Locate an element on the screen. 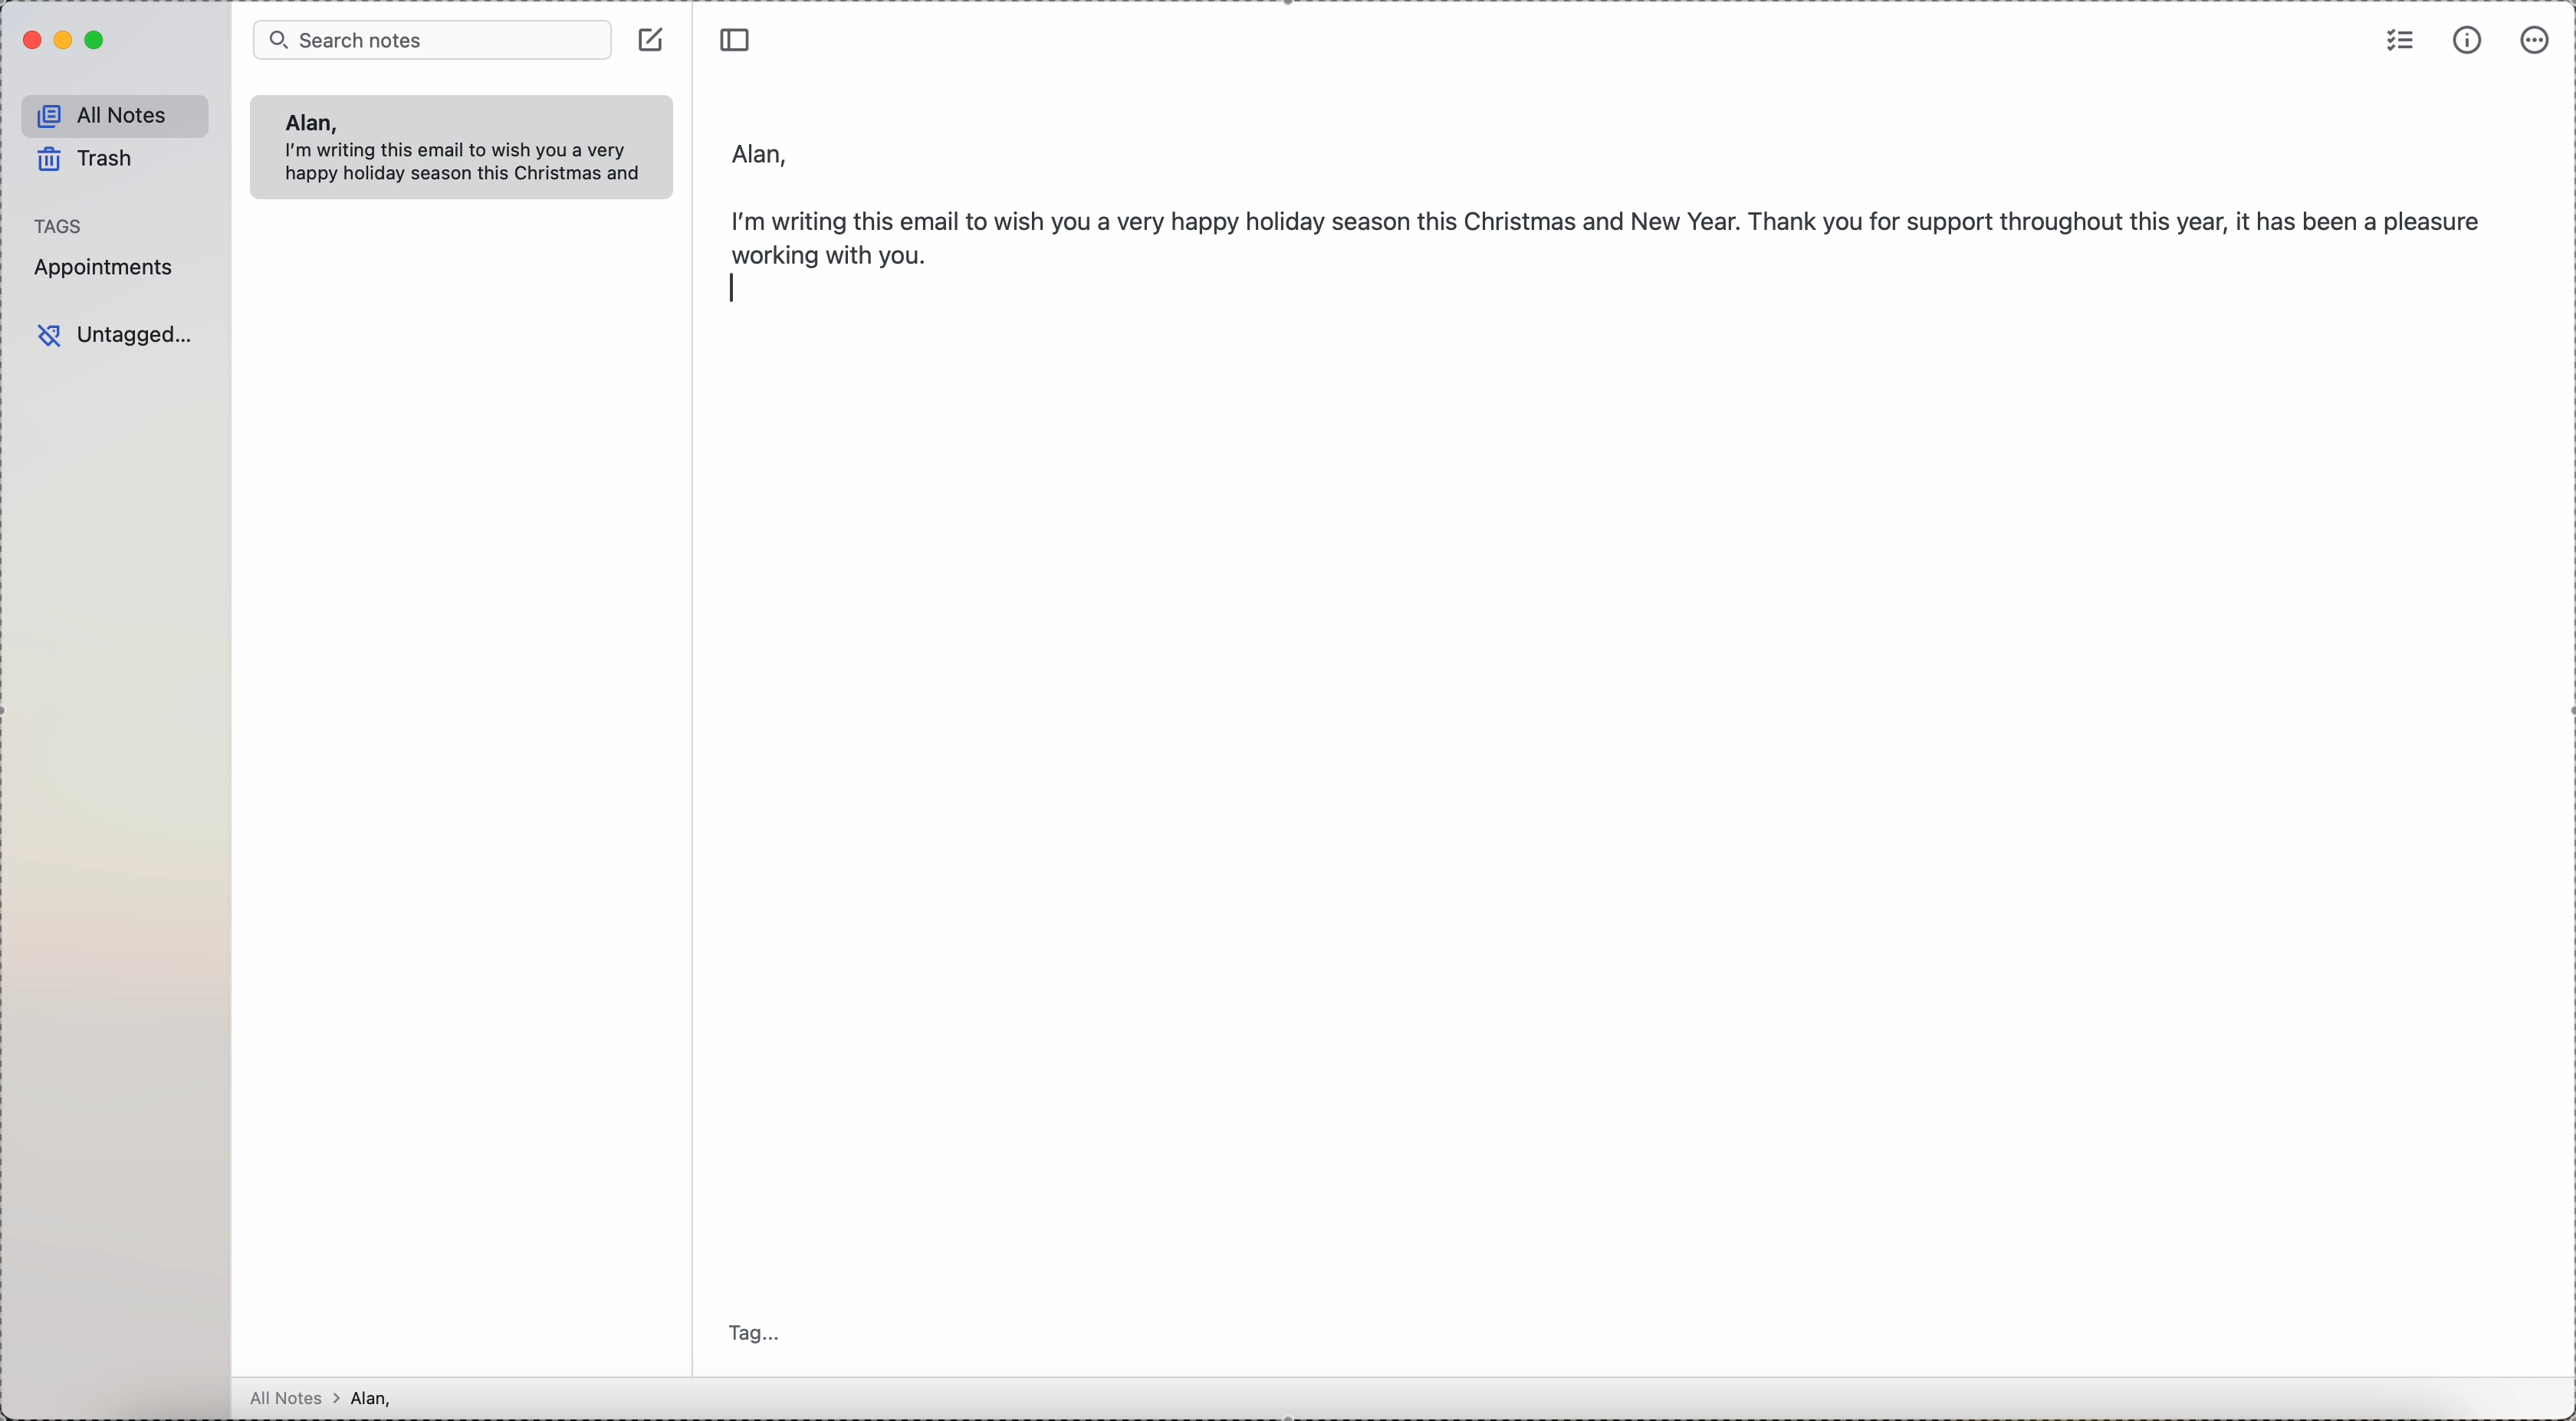  tags is located at coordinates (60, 225).